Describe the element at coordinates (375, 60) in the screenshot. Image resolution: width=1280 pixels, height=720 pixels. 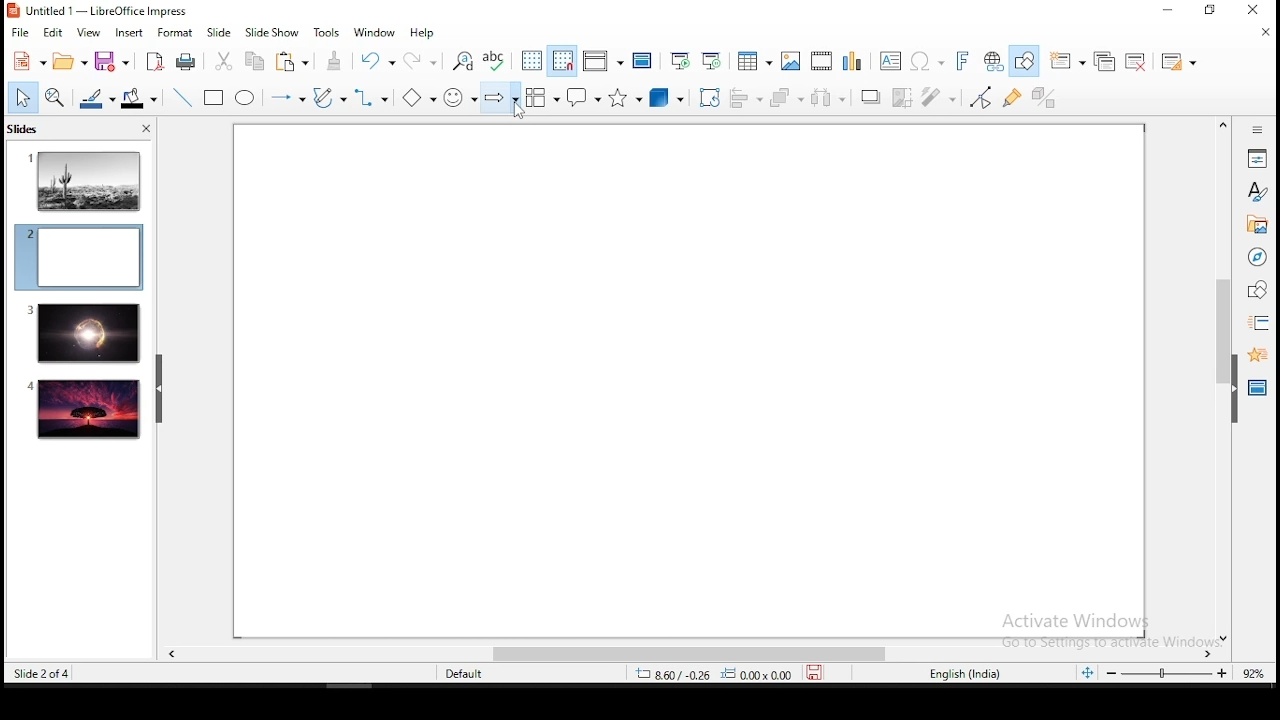
I see `undo` at that location.